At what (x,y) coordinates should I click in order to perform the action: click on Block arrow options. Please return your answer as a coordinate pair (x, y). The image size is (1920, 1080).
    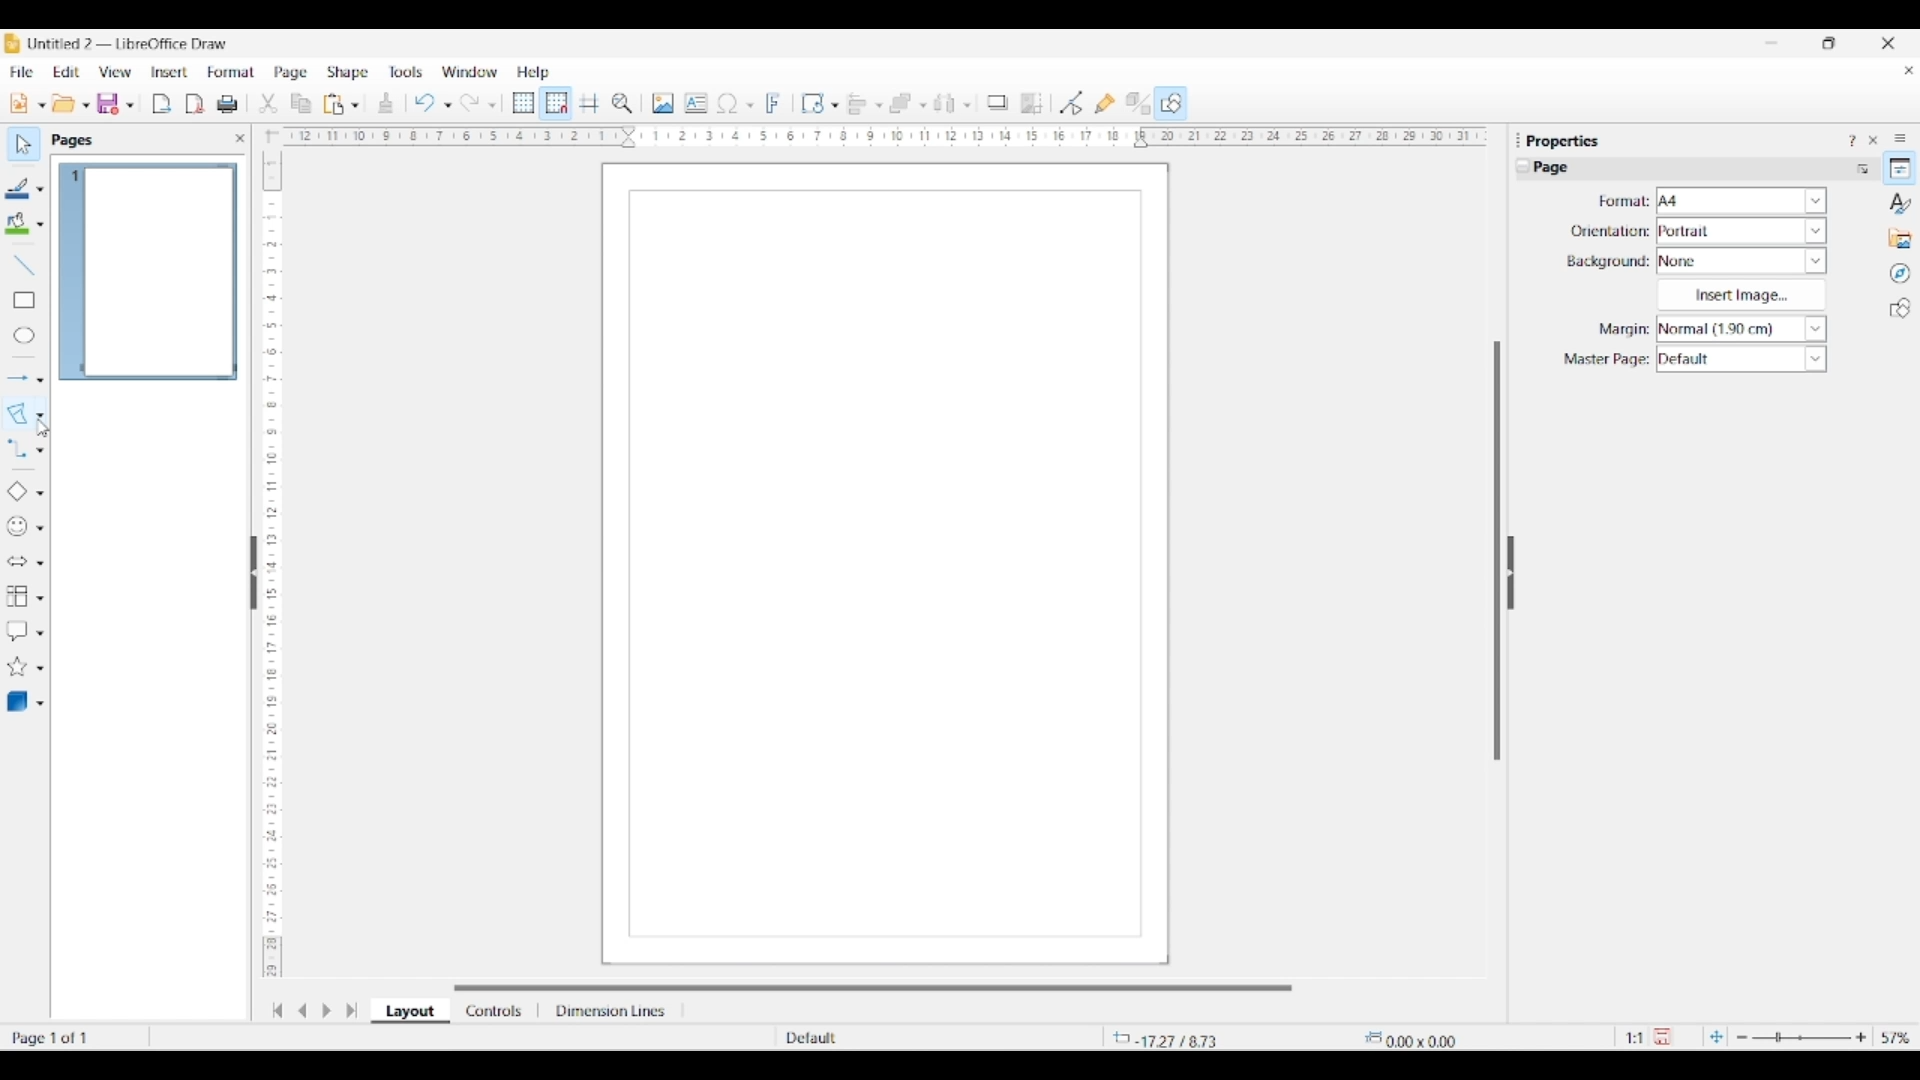
    Looking at the image, I should click on (40, 563).